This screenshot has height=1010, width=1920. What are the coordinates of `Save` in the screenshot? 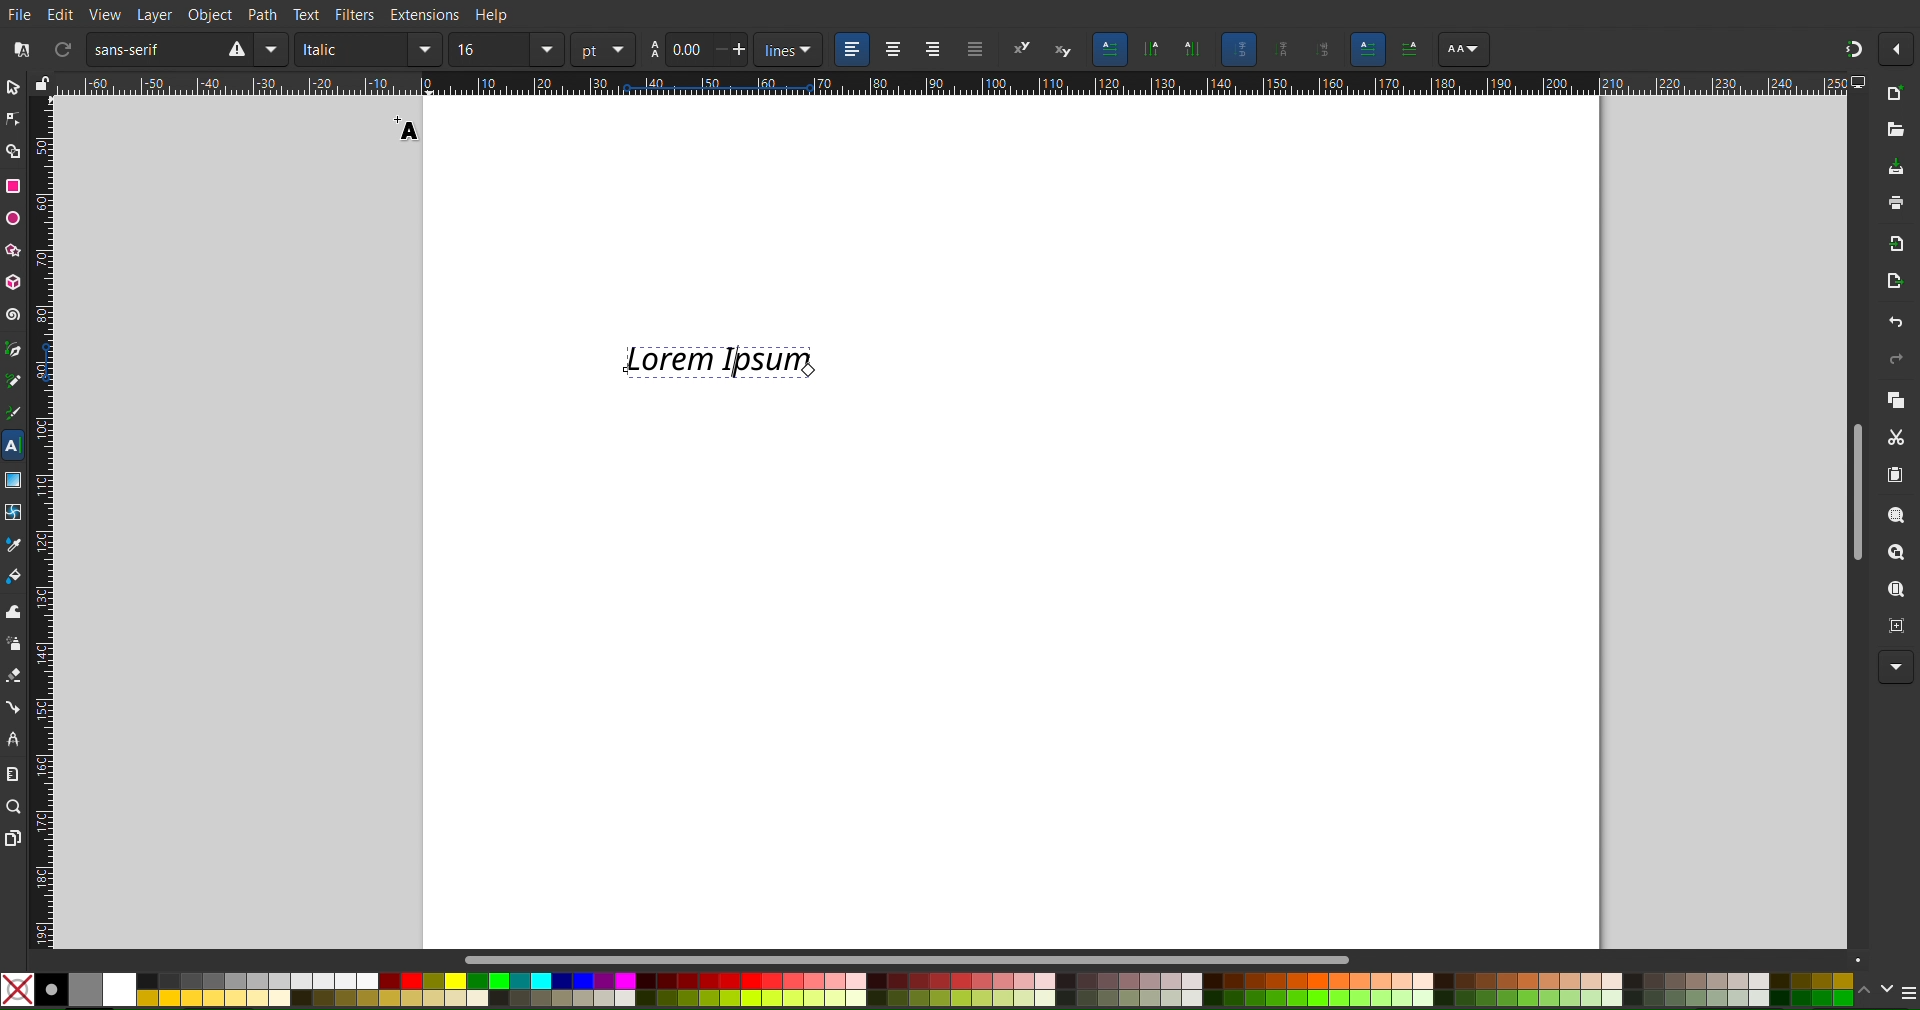 It's located at (1894, 167).